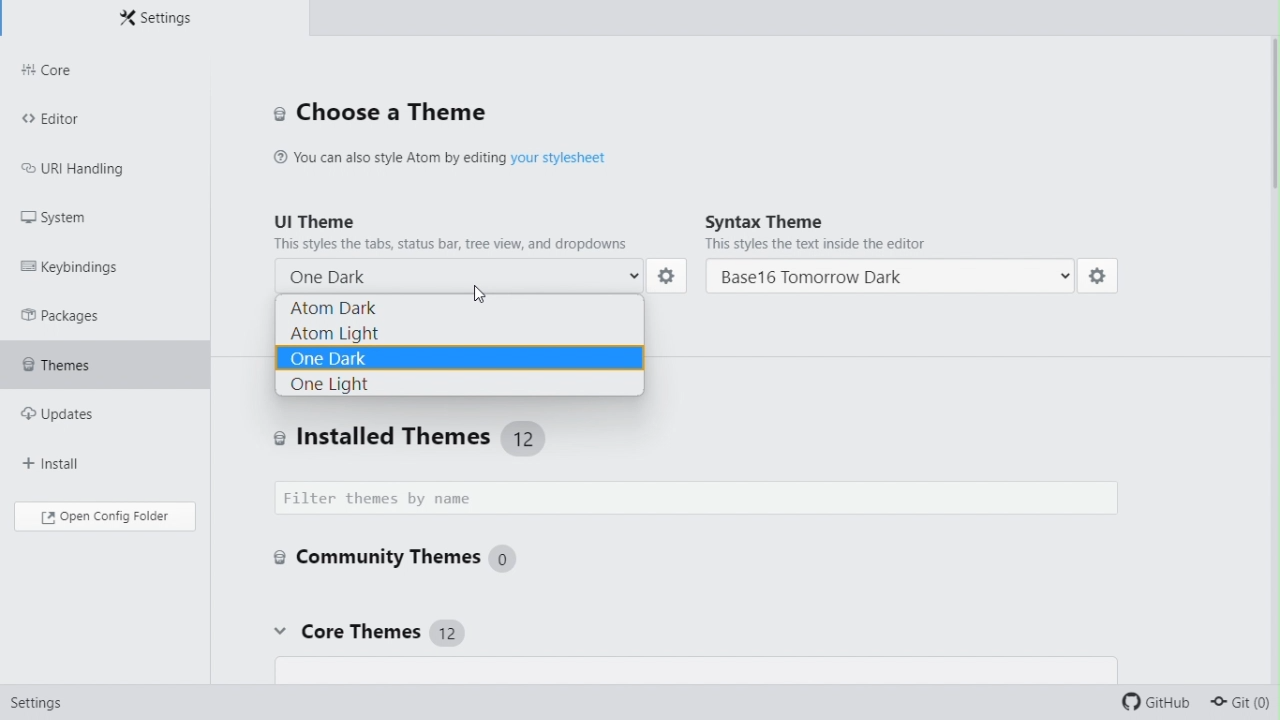 This screenshot has height=720, width=1280. What do you see at coordinates (103, 516) in the screenshot?
I see `Open config folder` at bounding box center [103, 516].